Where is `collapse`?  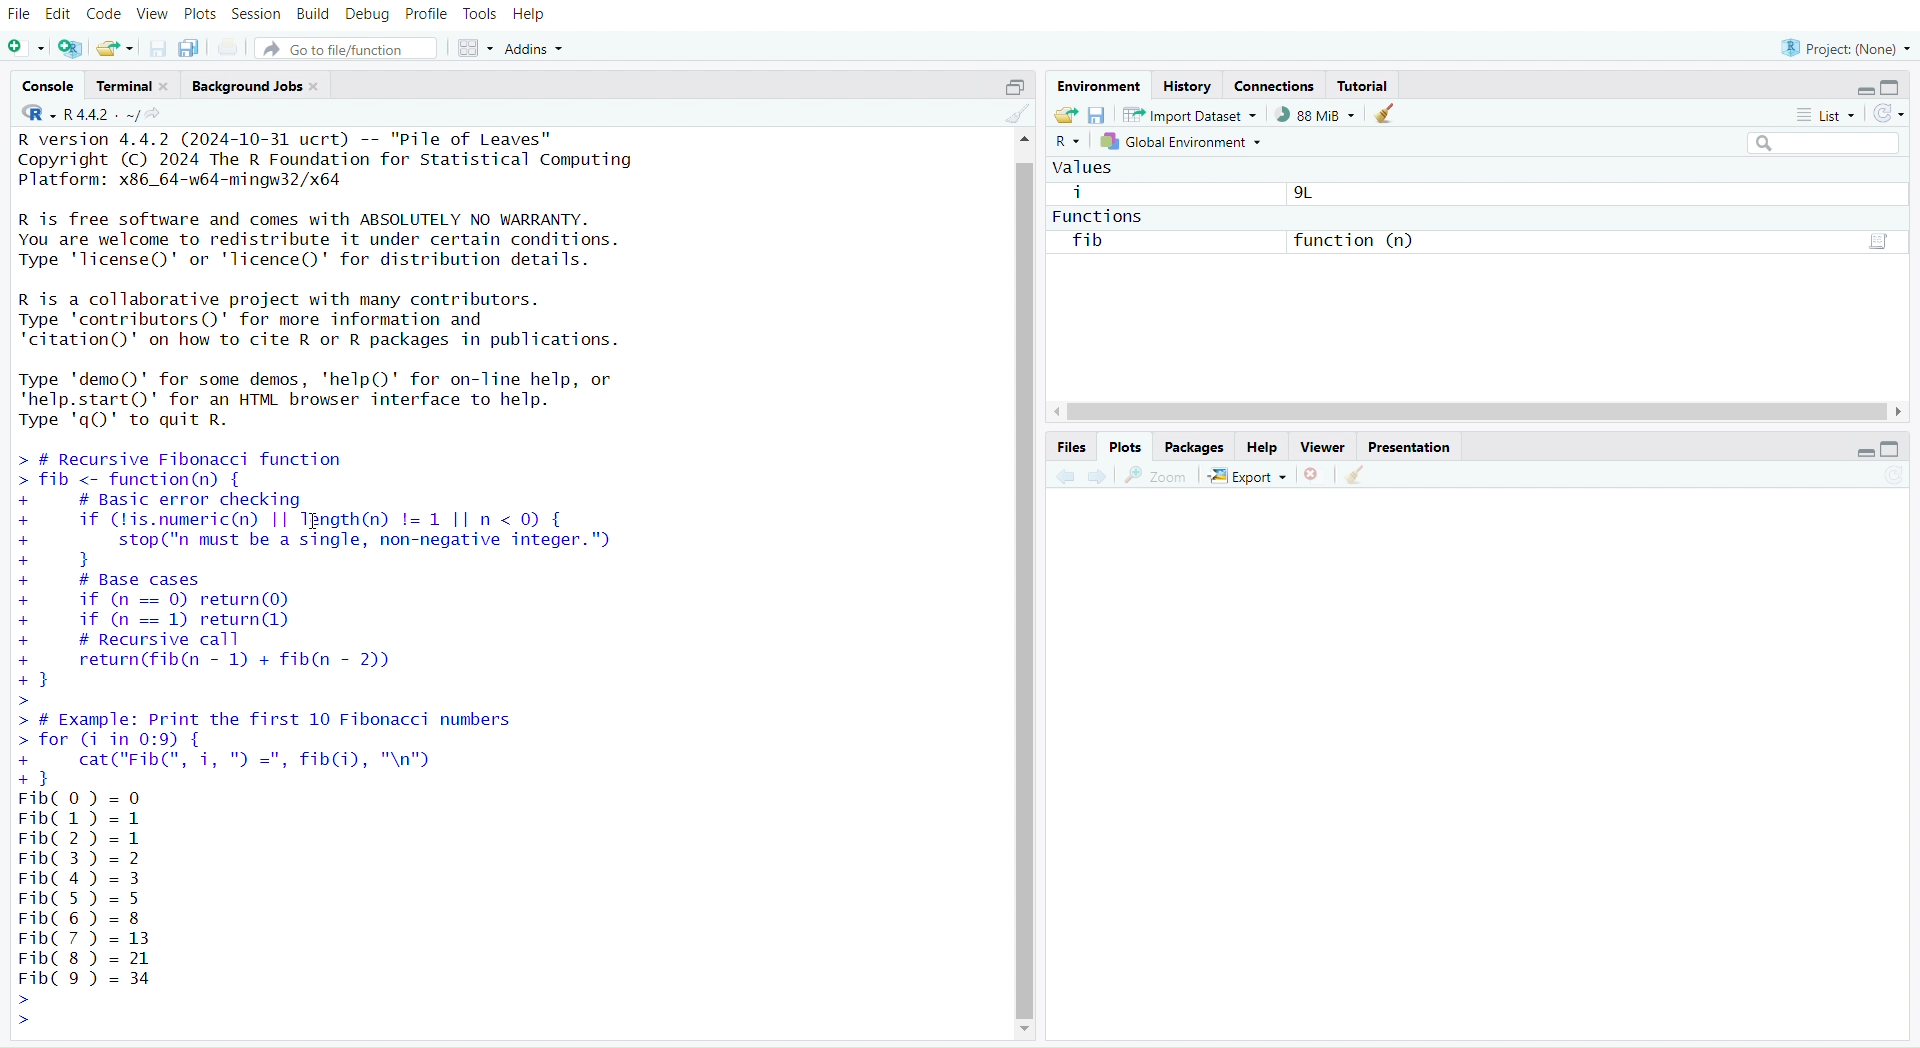
collapse is located at coordinates (1010, 88).